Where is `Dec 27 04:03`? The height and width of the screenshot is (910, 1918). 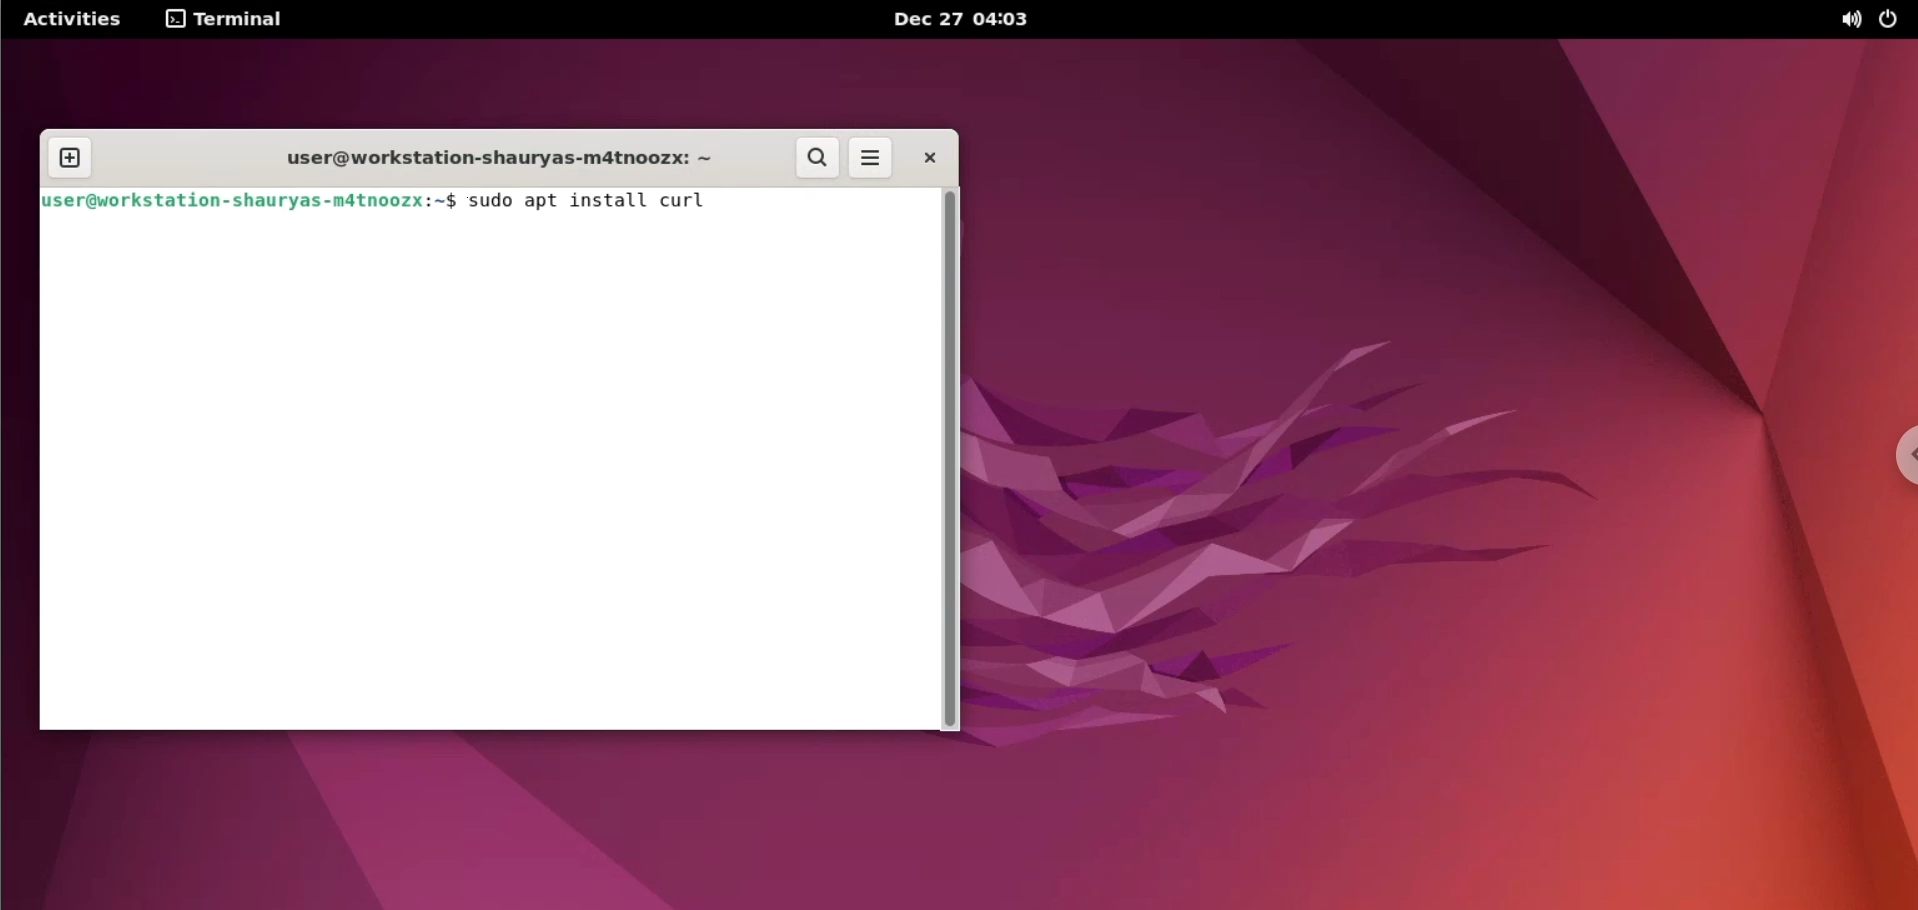 Dec 27 04:03 is located at coordinates (967, 20).